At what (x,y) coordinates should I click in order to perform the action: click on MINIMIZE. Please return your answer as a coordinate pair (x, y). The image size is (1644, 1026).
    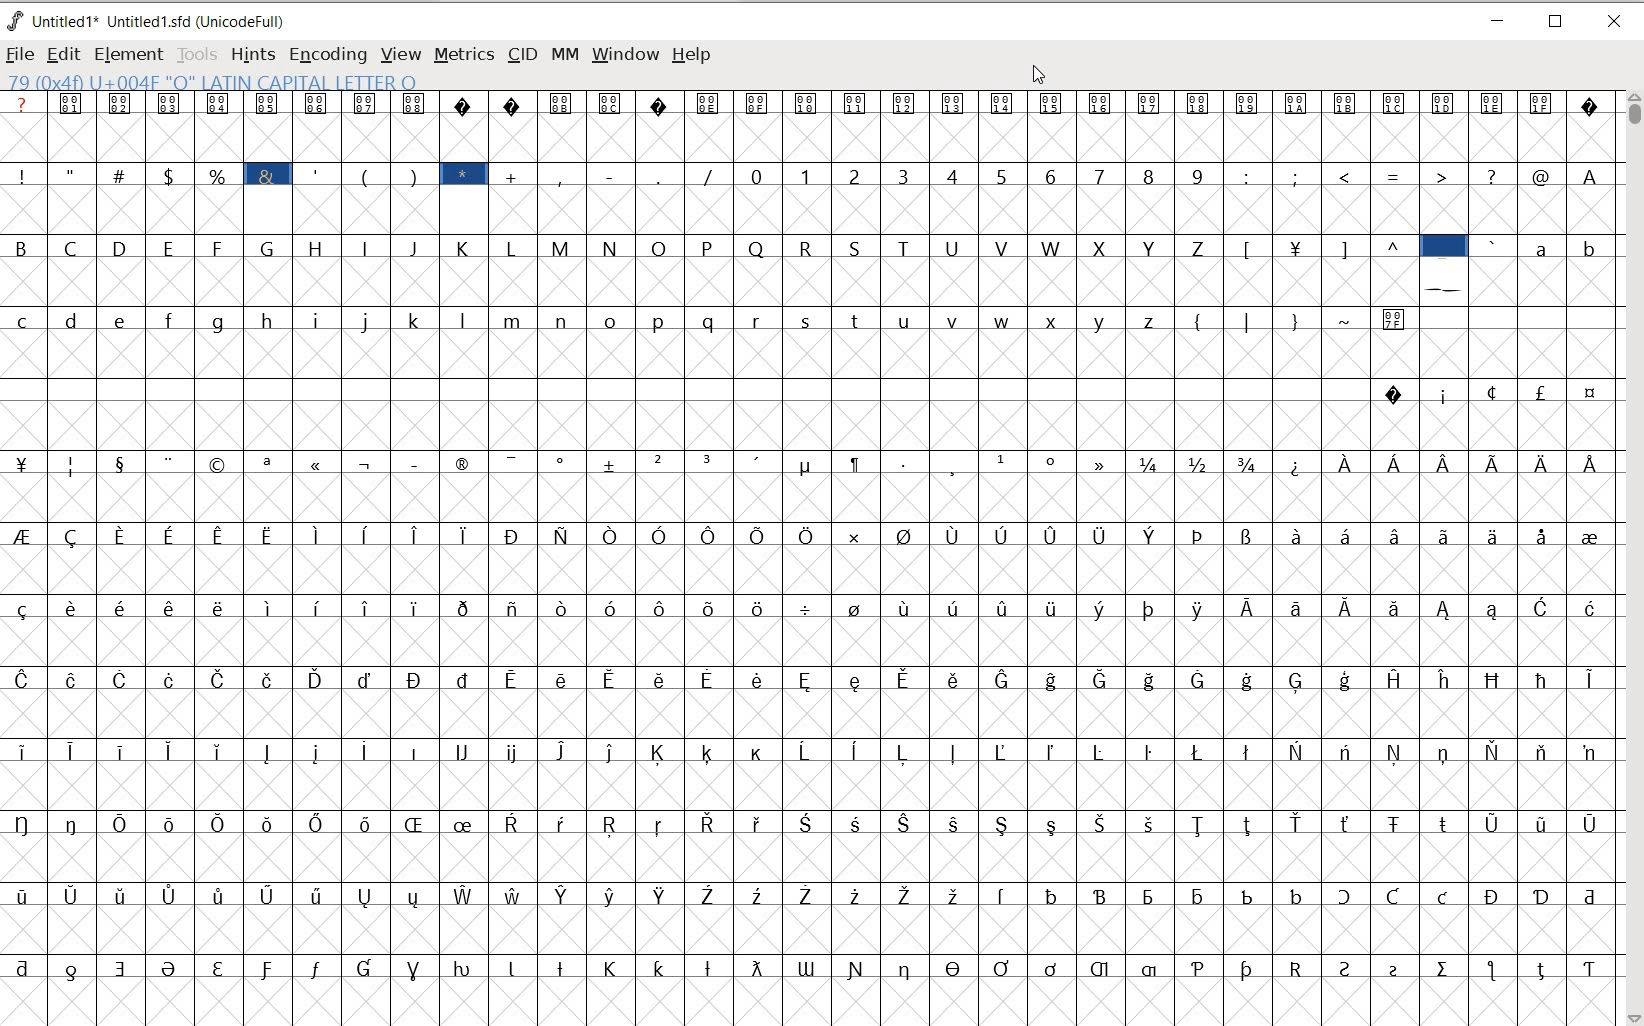
    Looking at the image, I should click on (1497, 21).